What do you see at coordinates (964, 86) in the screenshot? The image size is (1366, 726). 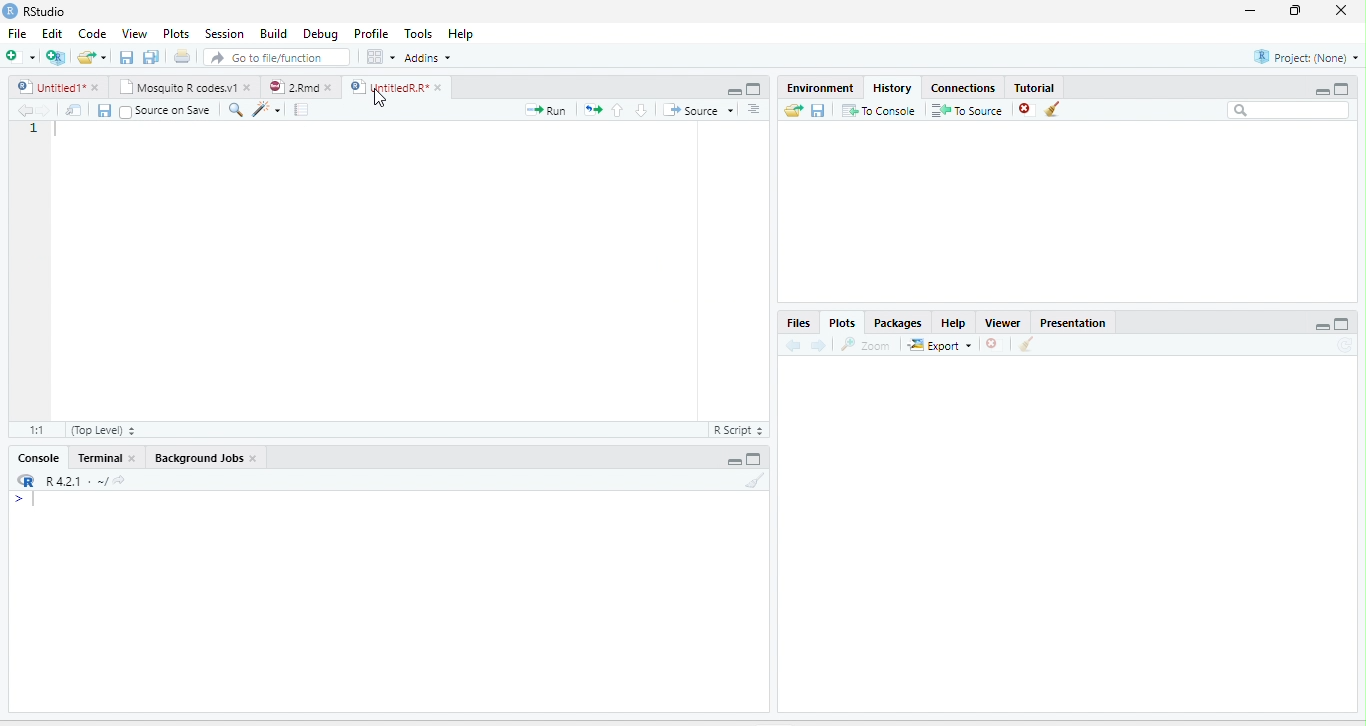 I see `Connections` at bounding box center [964, 86].